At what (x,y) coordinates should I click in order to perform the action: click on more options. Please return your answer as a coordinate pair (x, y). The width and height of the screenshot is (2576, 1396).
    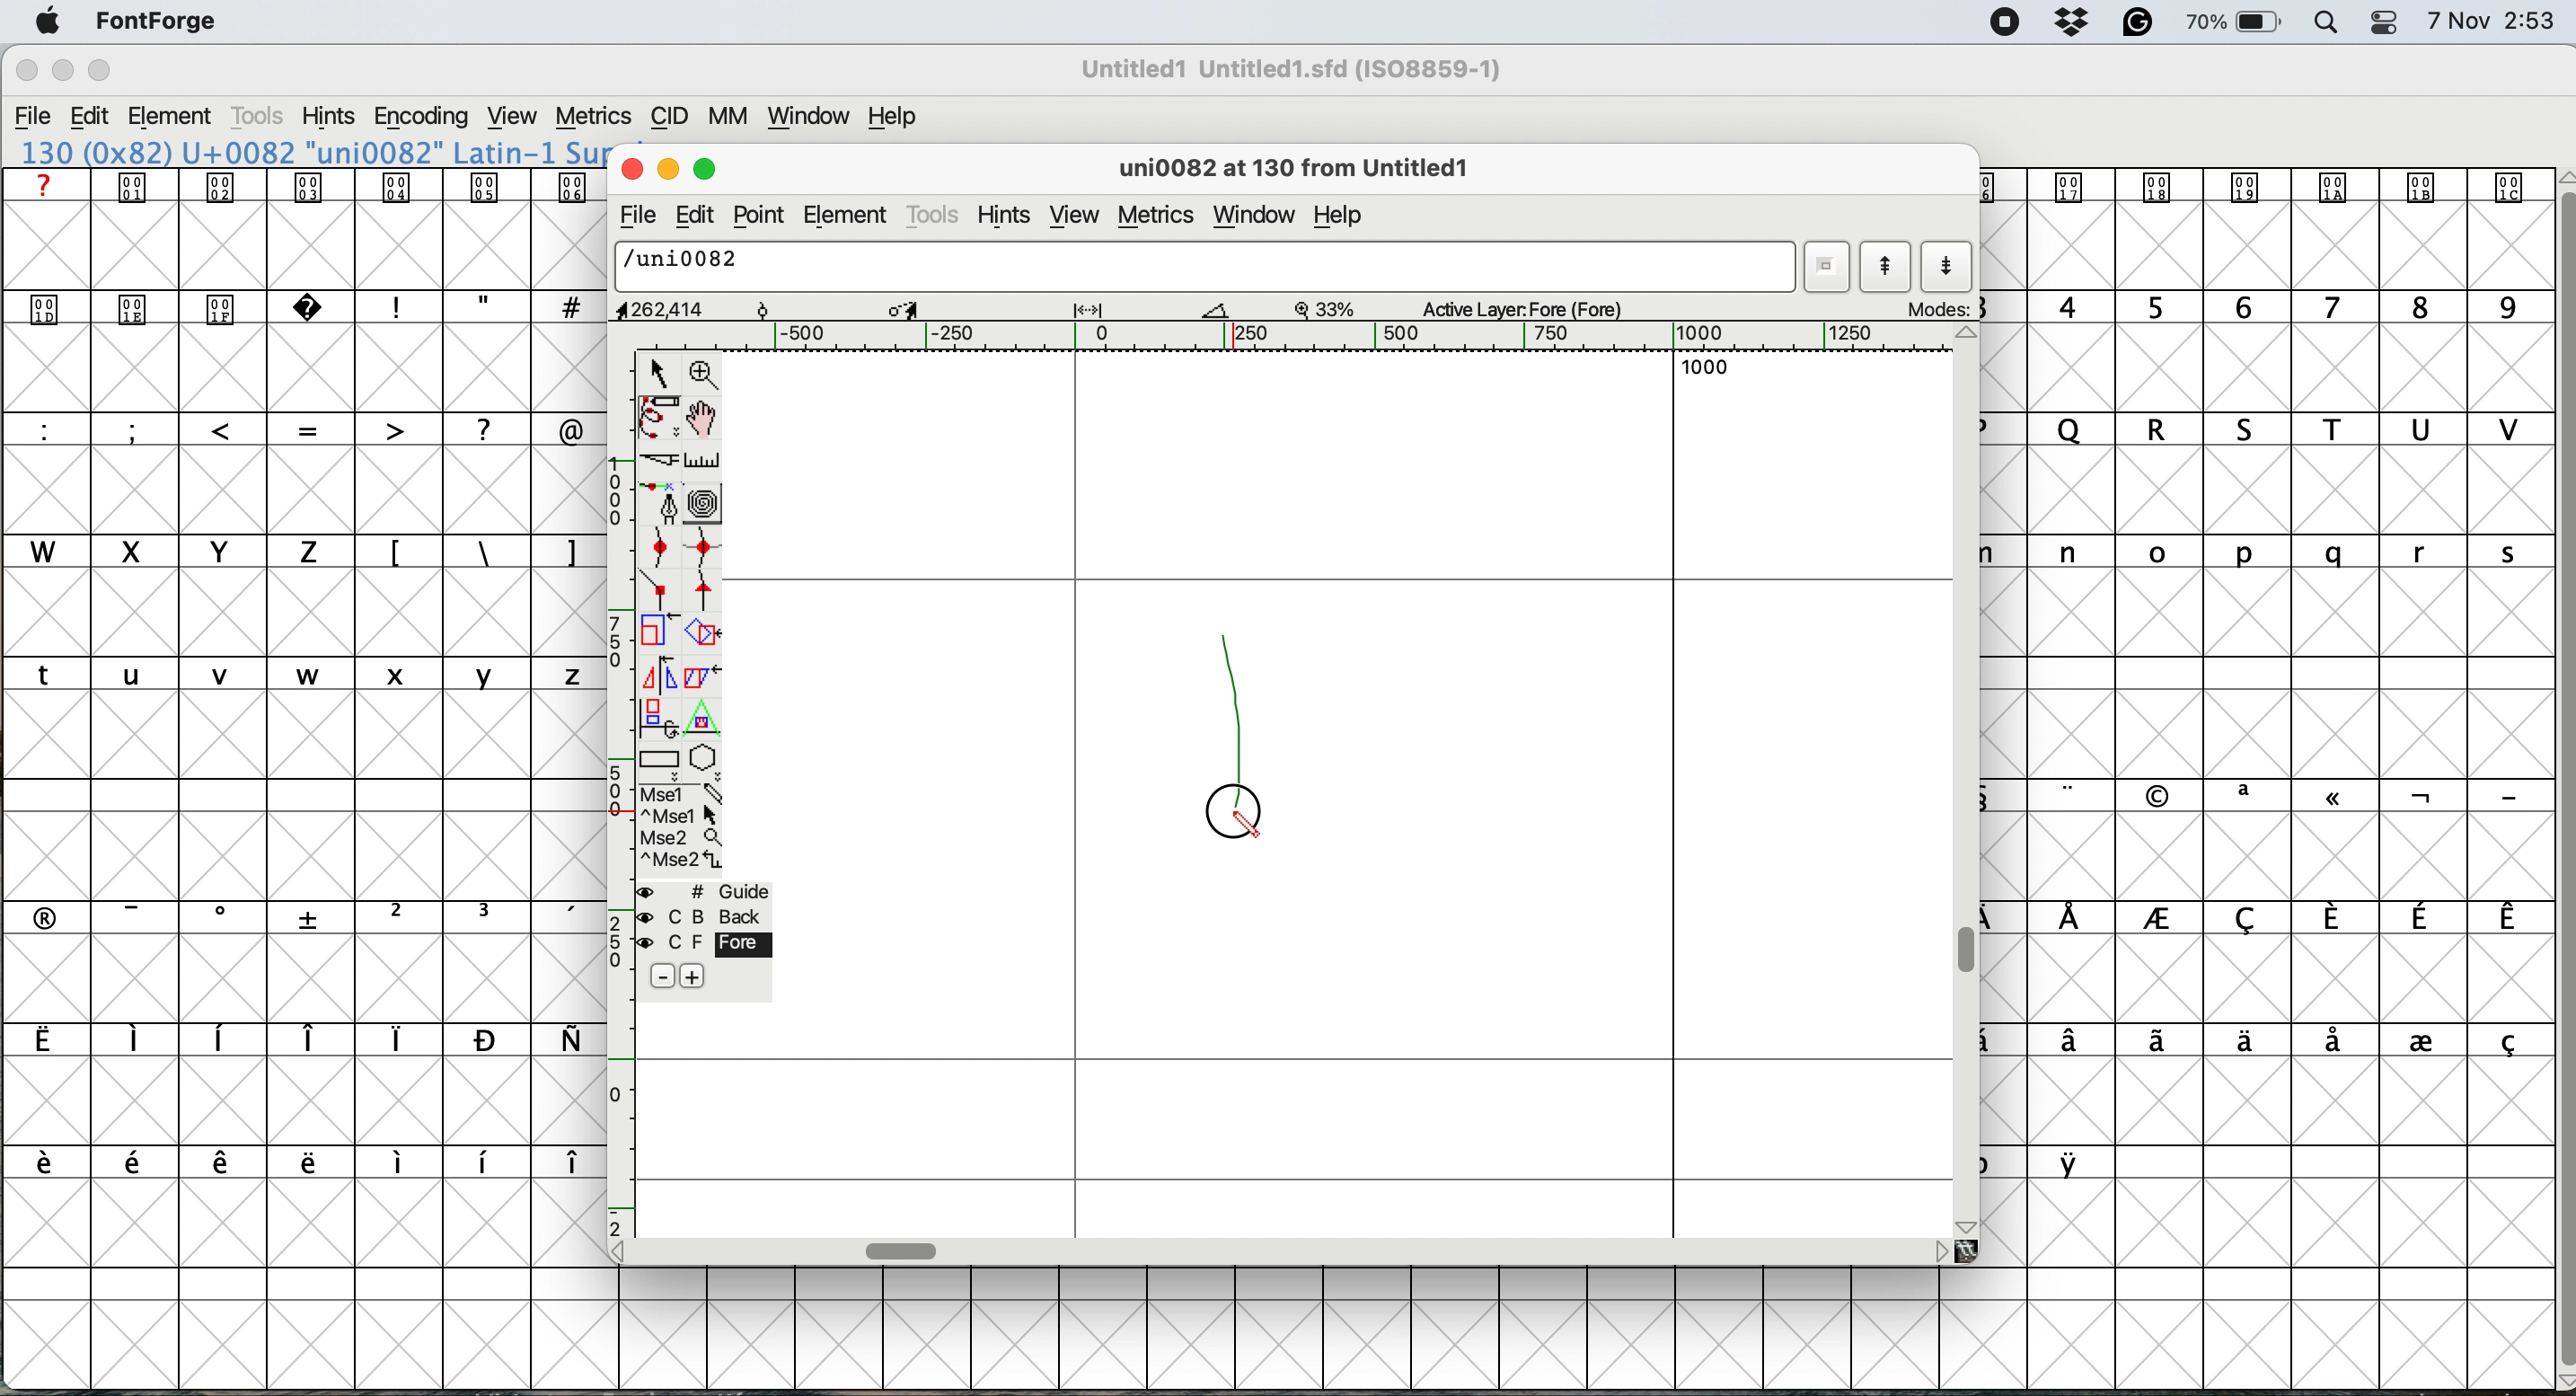
    Looking at the image, I should click on (679, 828).